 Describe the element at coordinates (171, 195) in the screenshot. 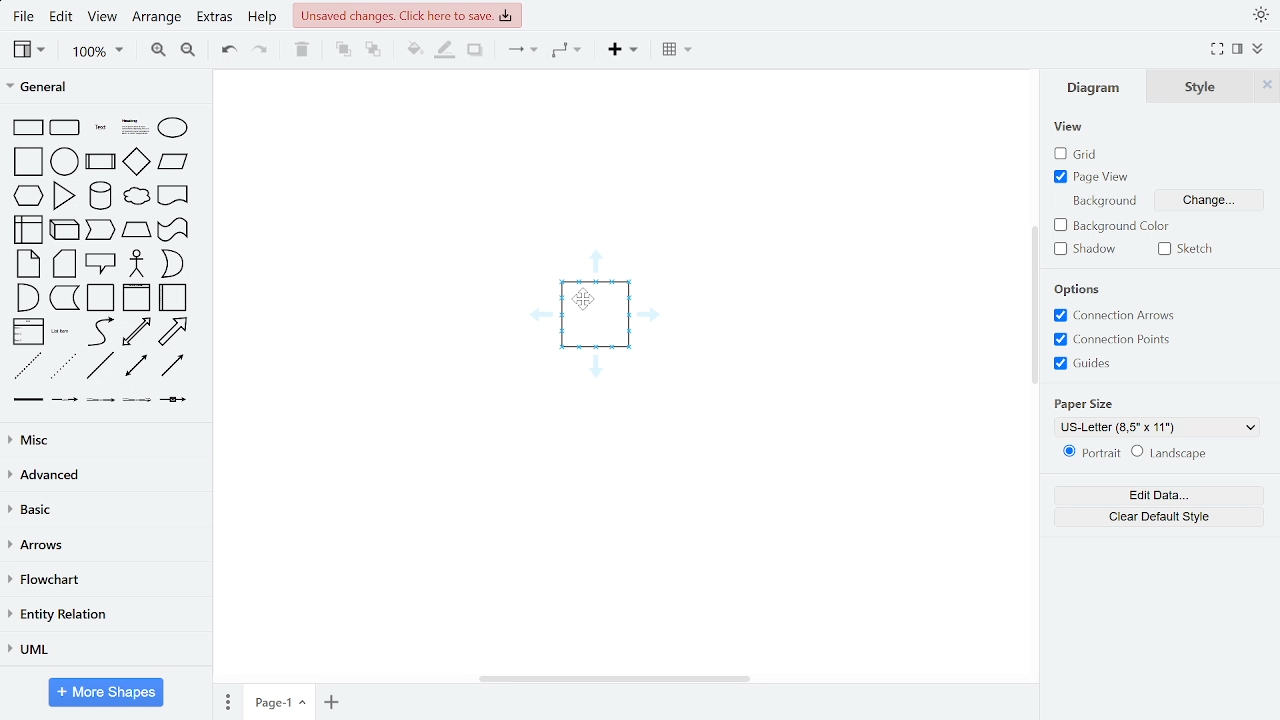

I see `general shapes` at that location.